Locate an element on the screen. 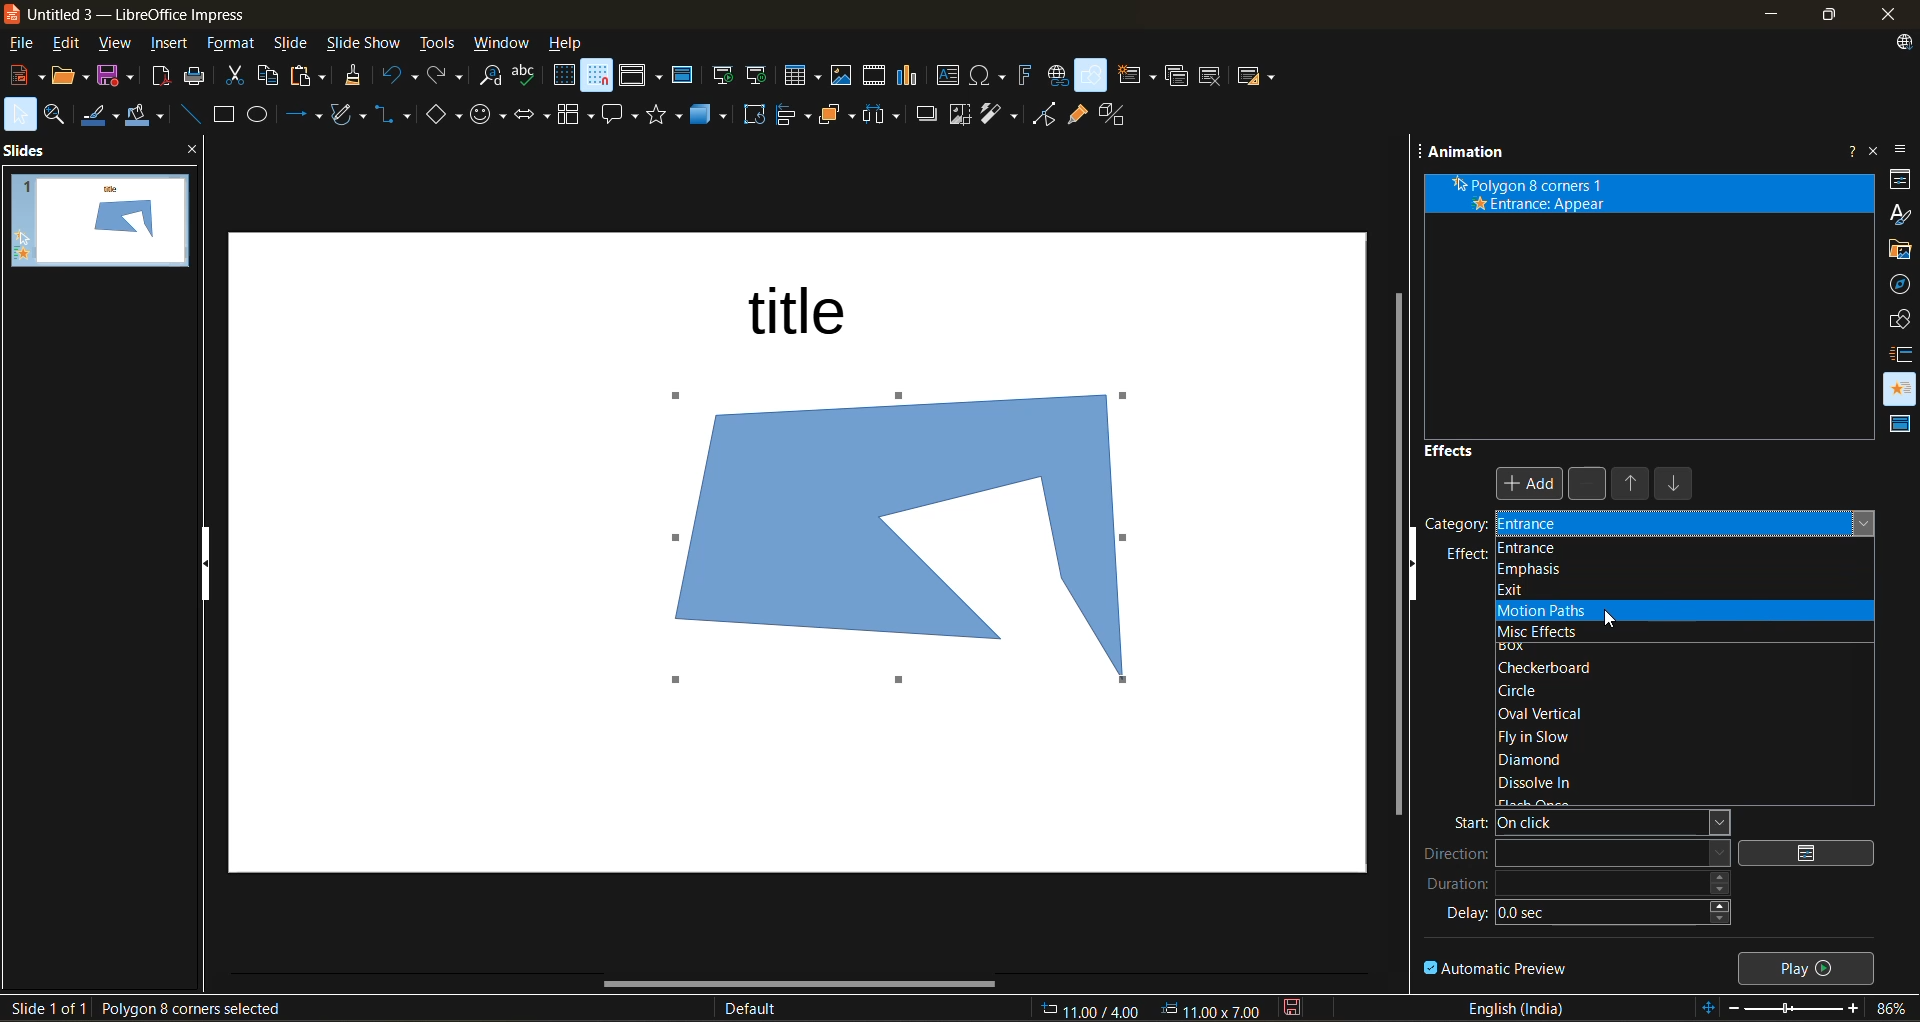  navigator is located at coordinates (1903, 285).